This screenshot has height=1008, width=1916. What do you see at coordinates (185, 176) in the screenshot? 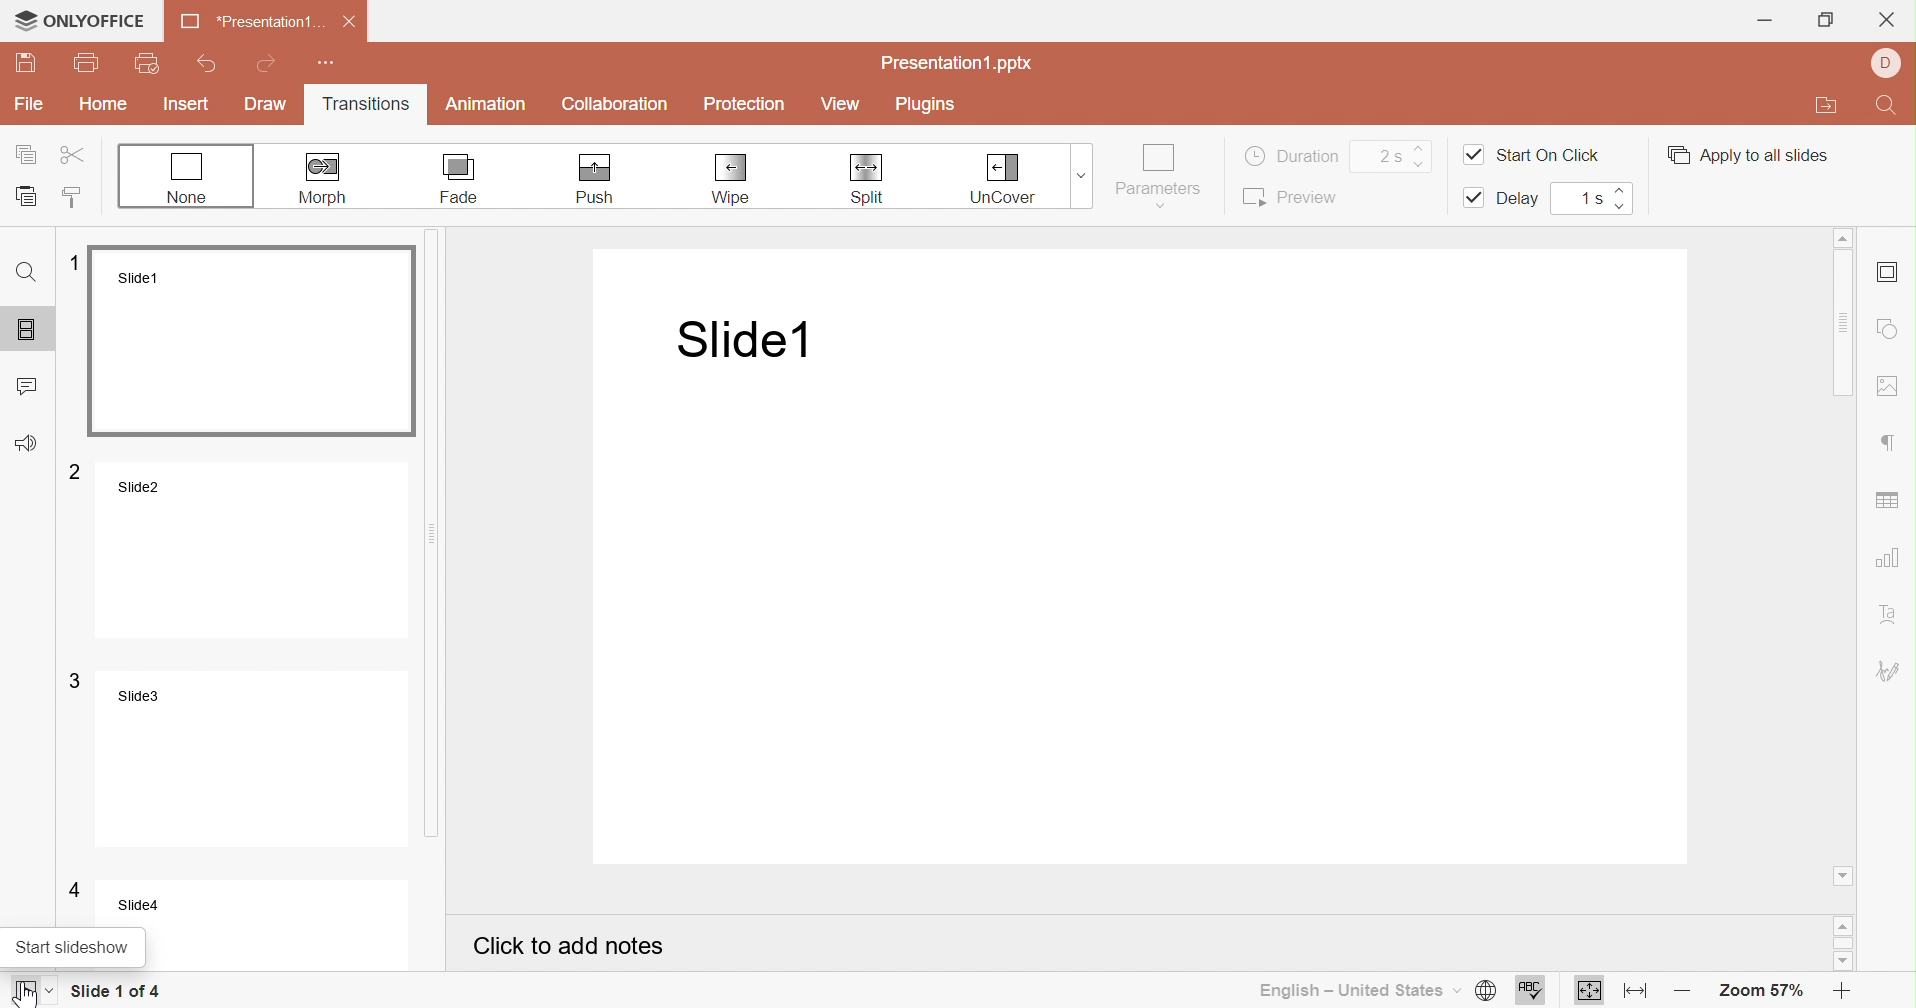
I see `None` at bounding box center [185, 176].